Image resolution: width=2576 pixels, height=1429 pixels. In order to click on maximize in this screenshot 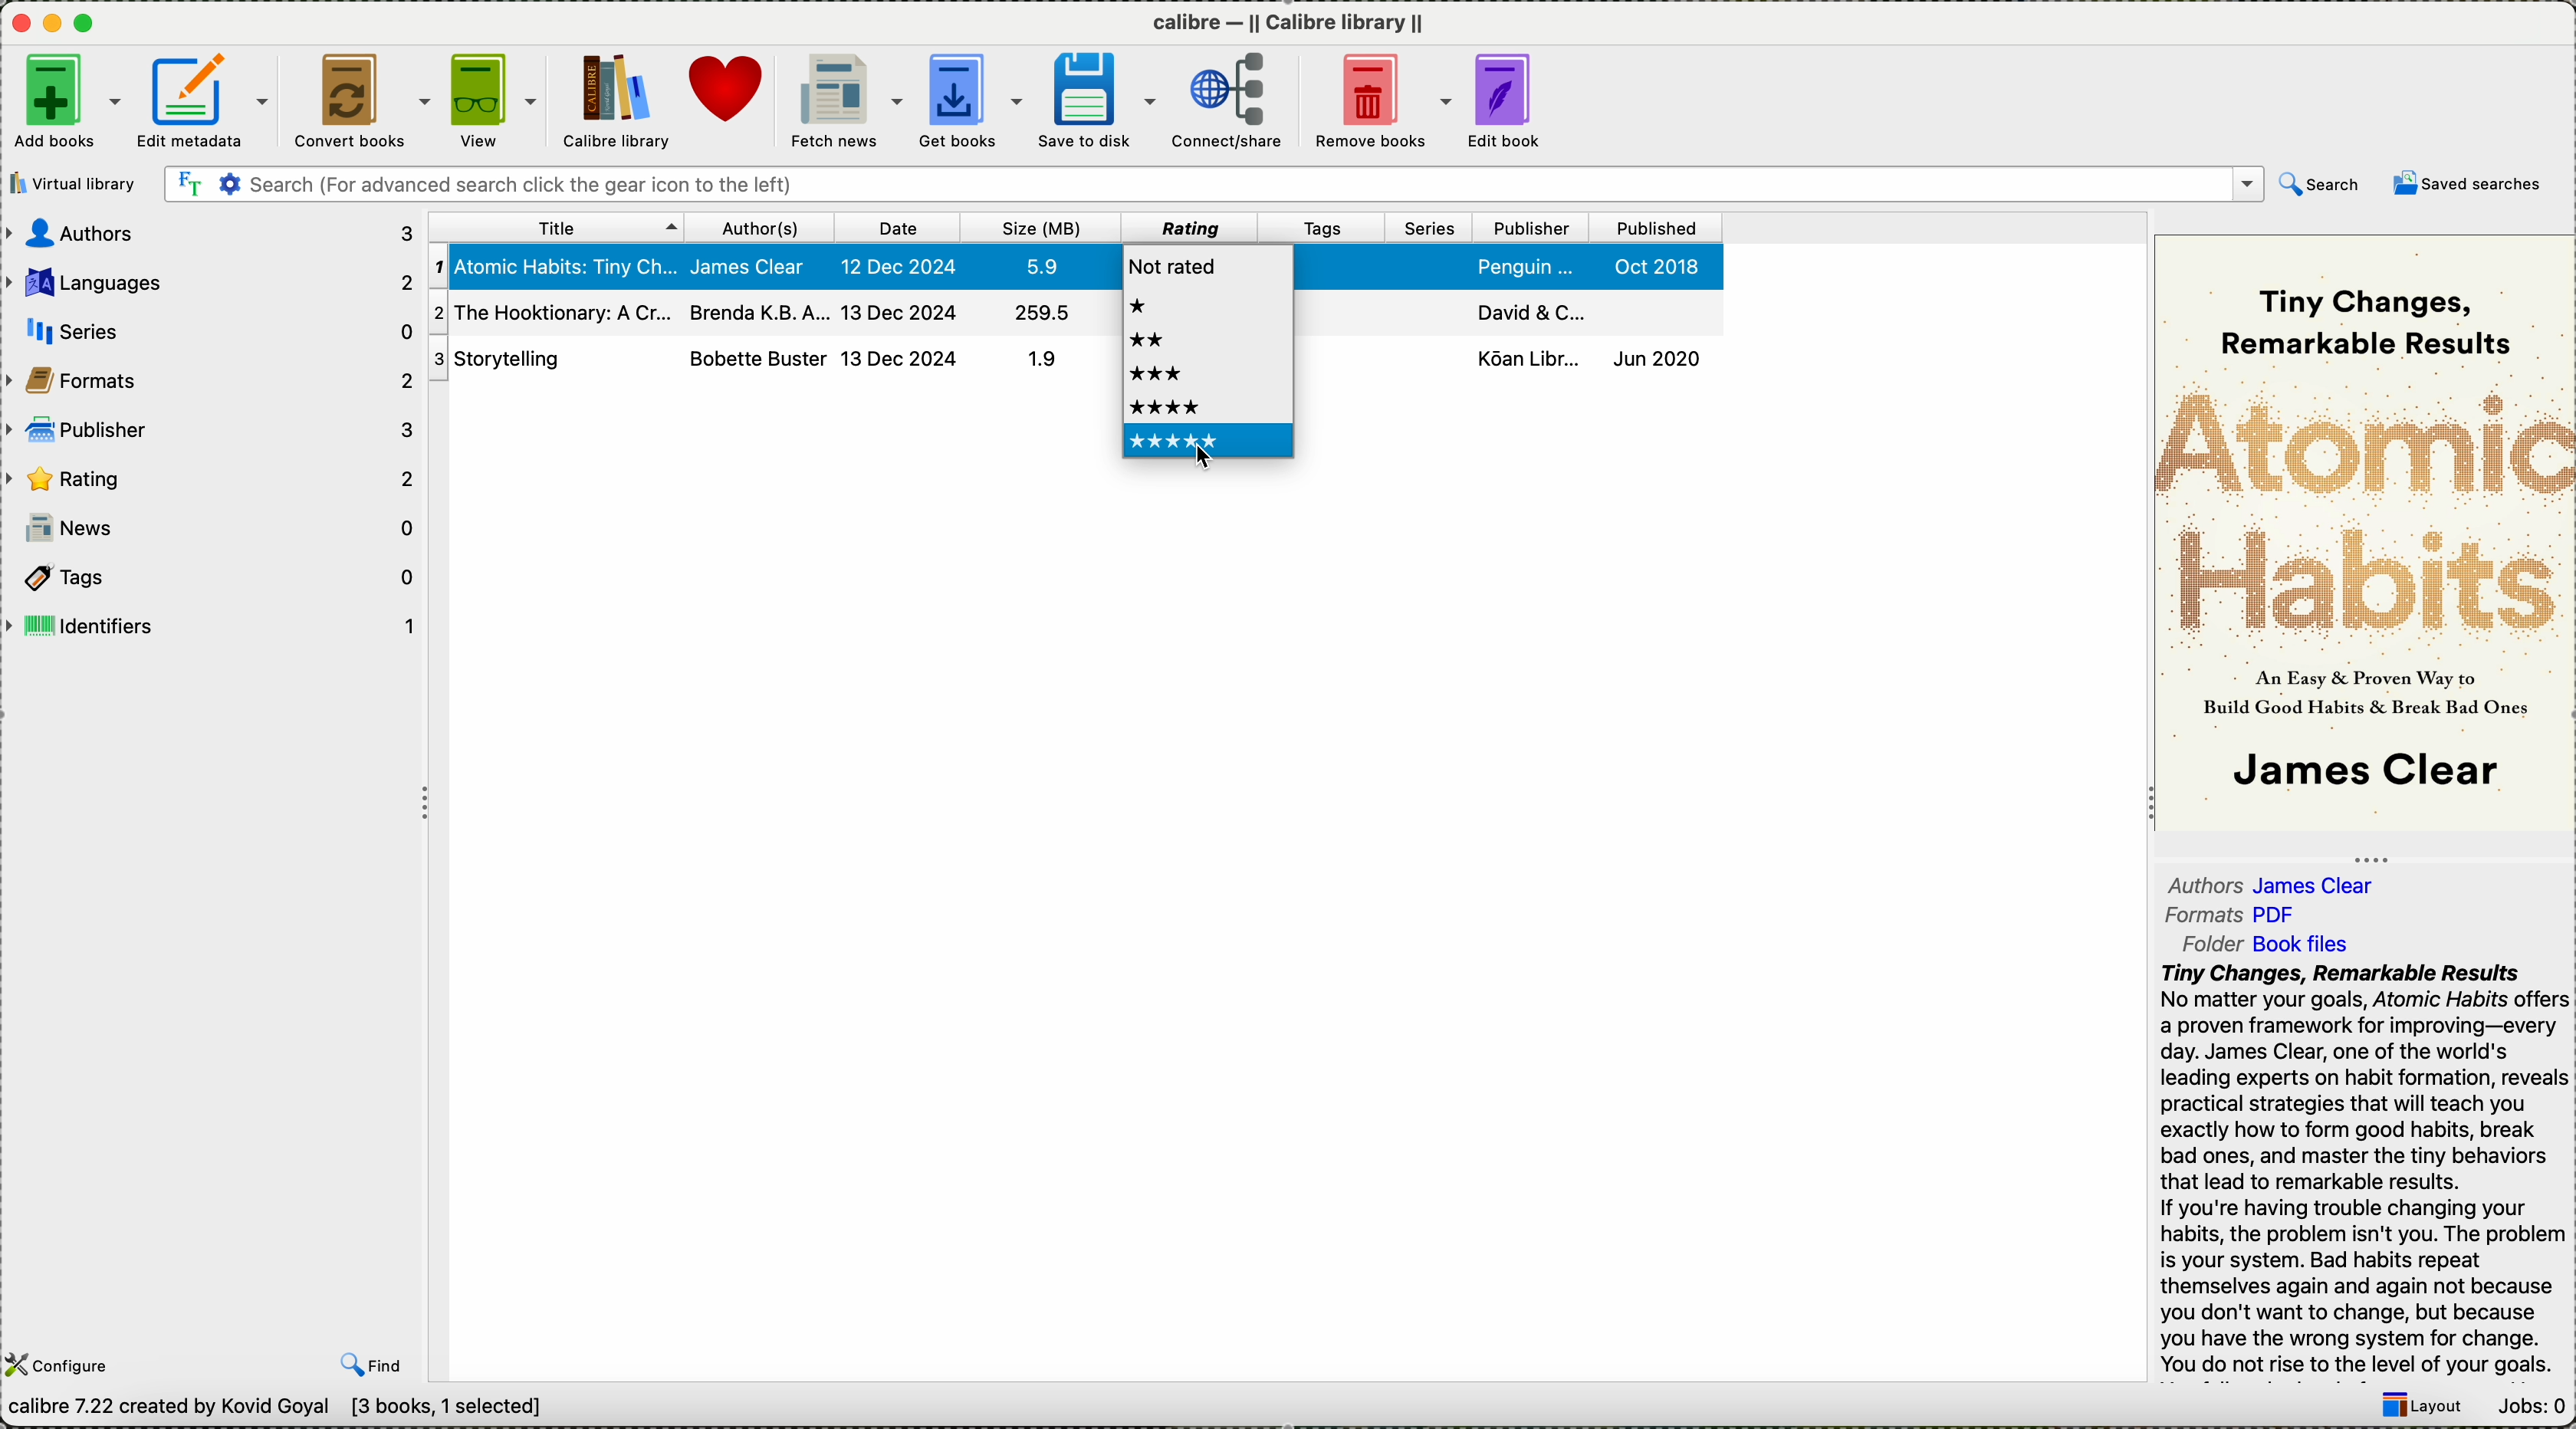, I will do `click(88, 24)`.